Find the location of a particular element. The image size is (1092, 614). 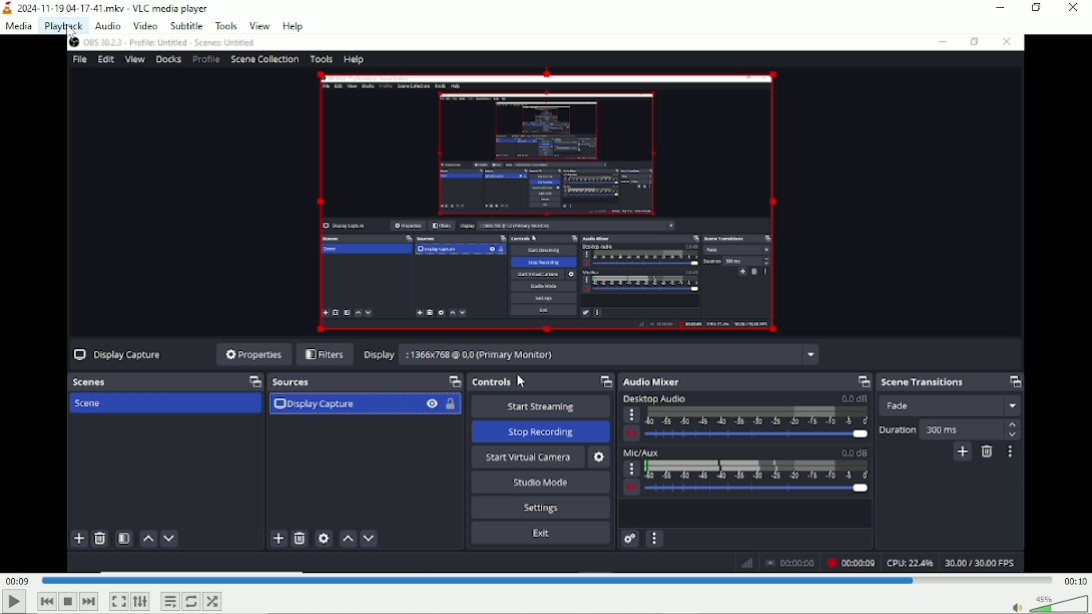

Play duration is located at coordinates (545, 579).